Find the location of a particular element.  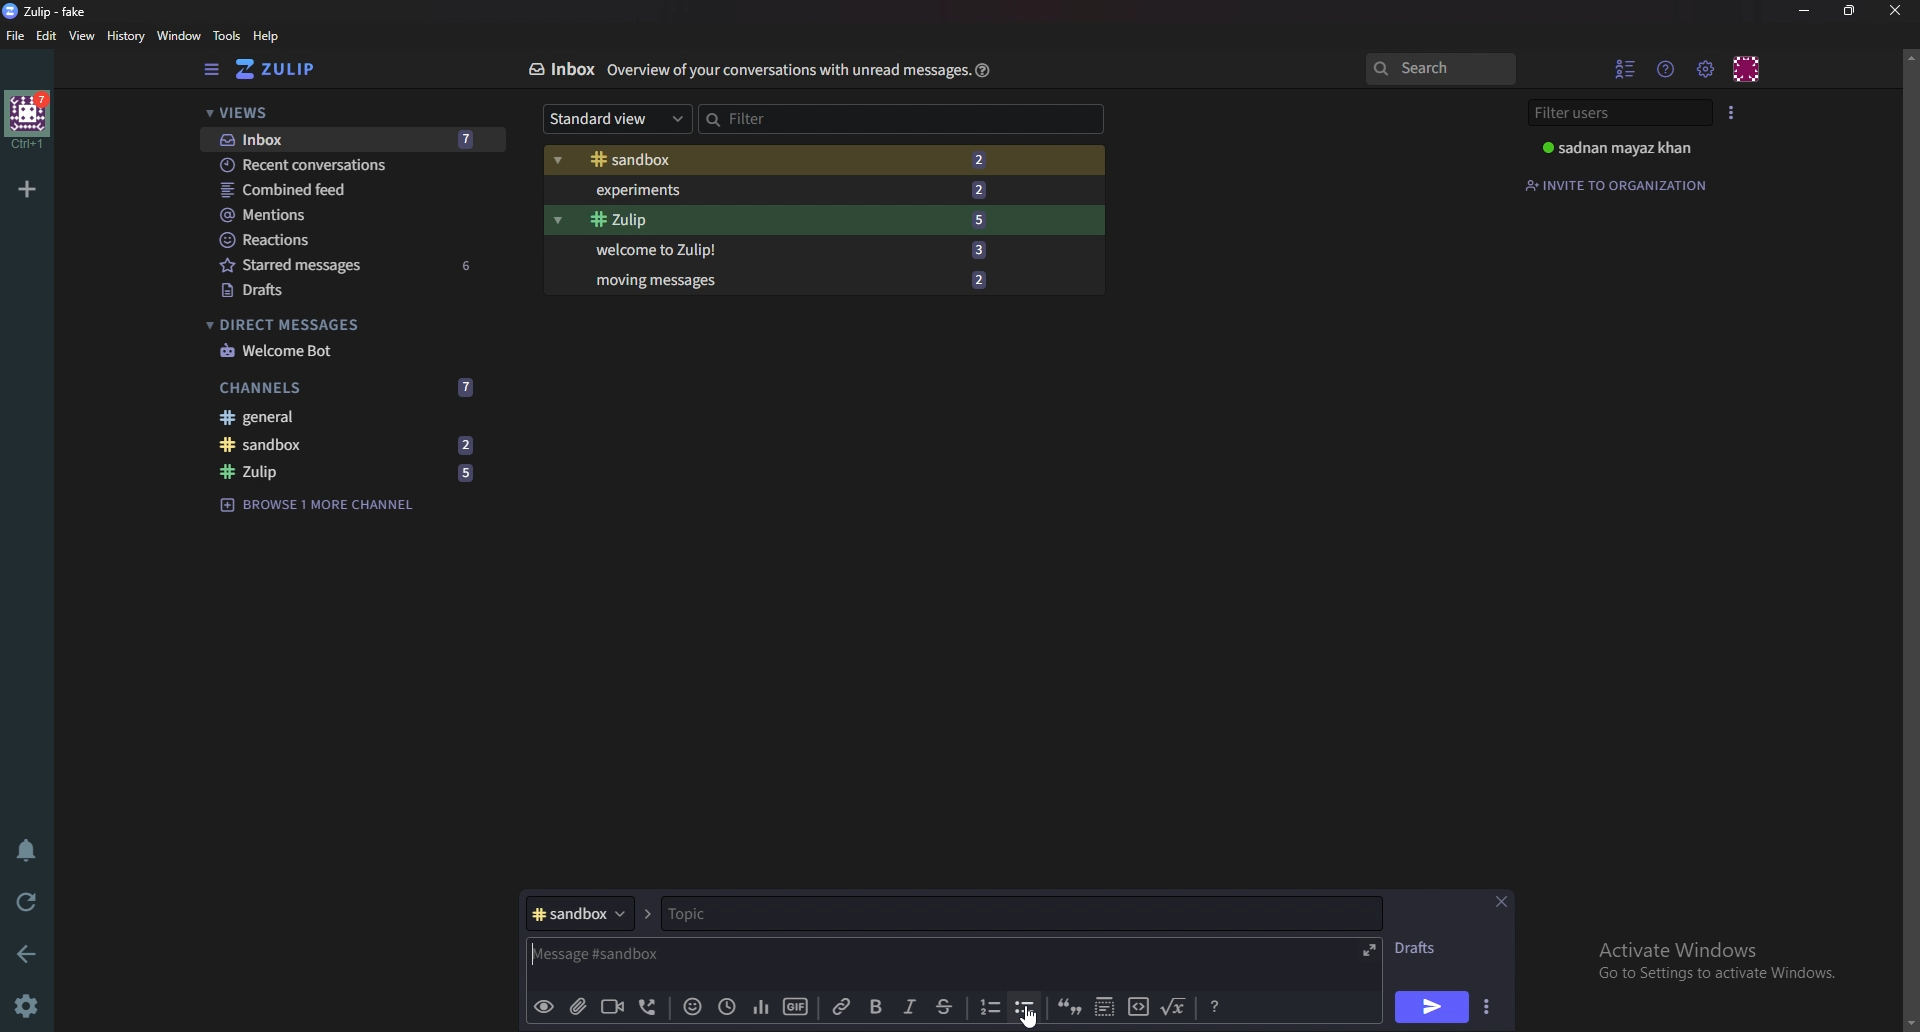

Inbox is located at coordinates (351, 141).